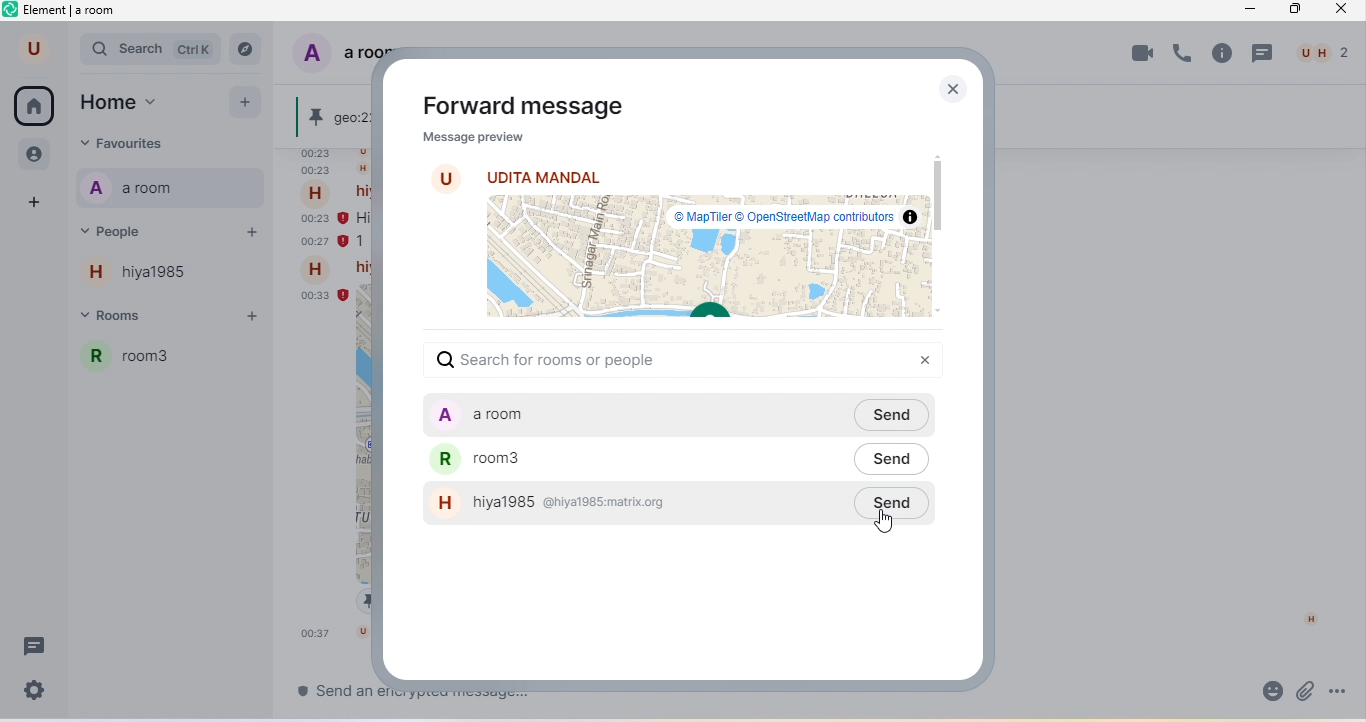  Describe the element at coordinates (149, 277) in the screenshot. I see `hiya 1985` at that location.